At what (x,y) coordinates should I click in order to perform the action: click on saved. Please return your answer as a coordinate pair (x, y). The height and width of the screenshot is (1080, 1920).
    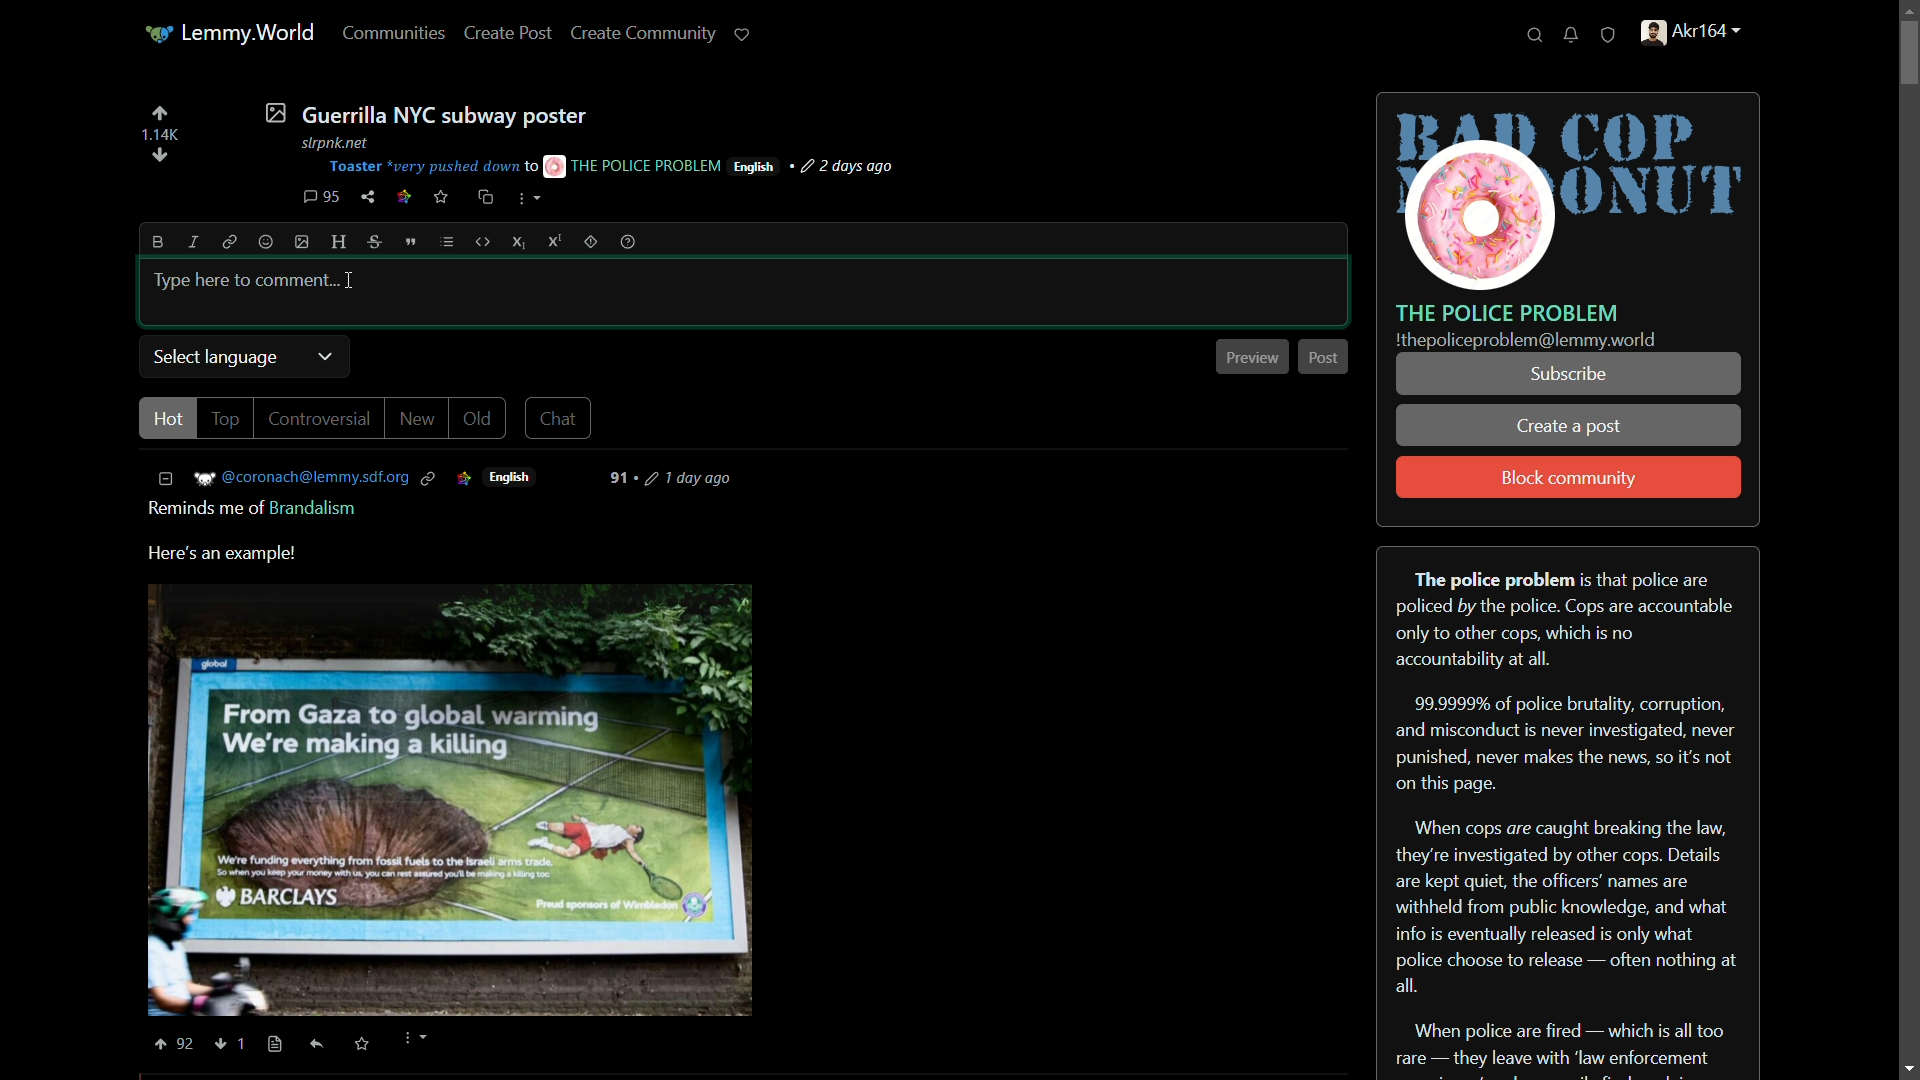
    Looking at the image, I should click on (359, 1045).